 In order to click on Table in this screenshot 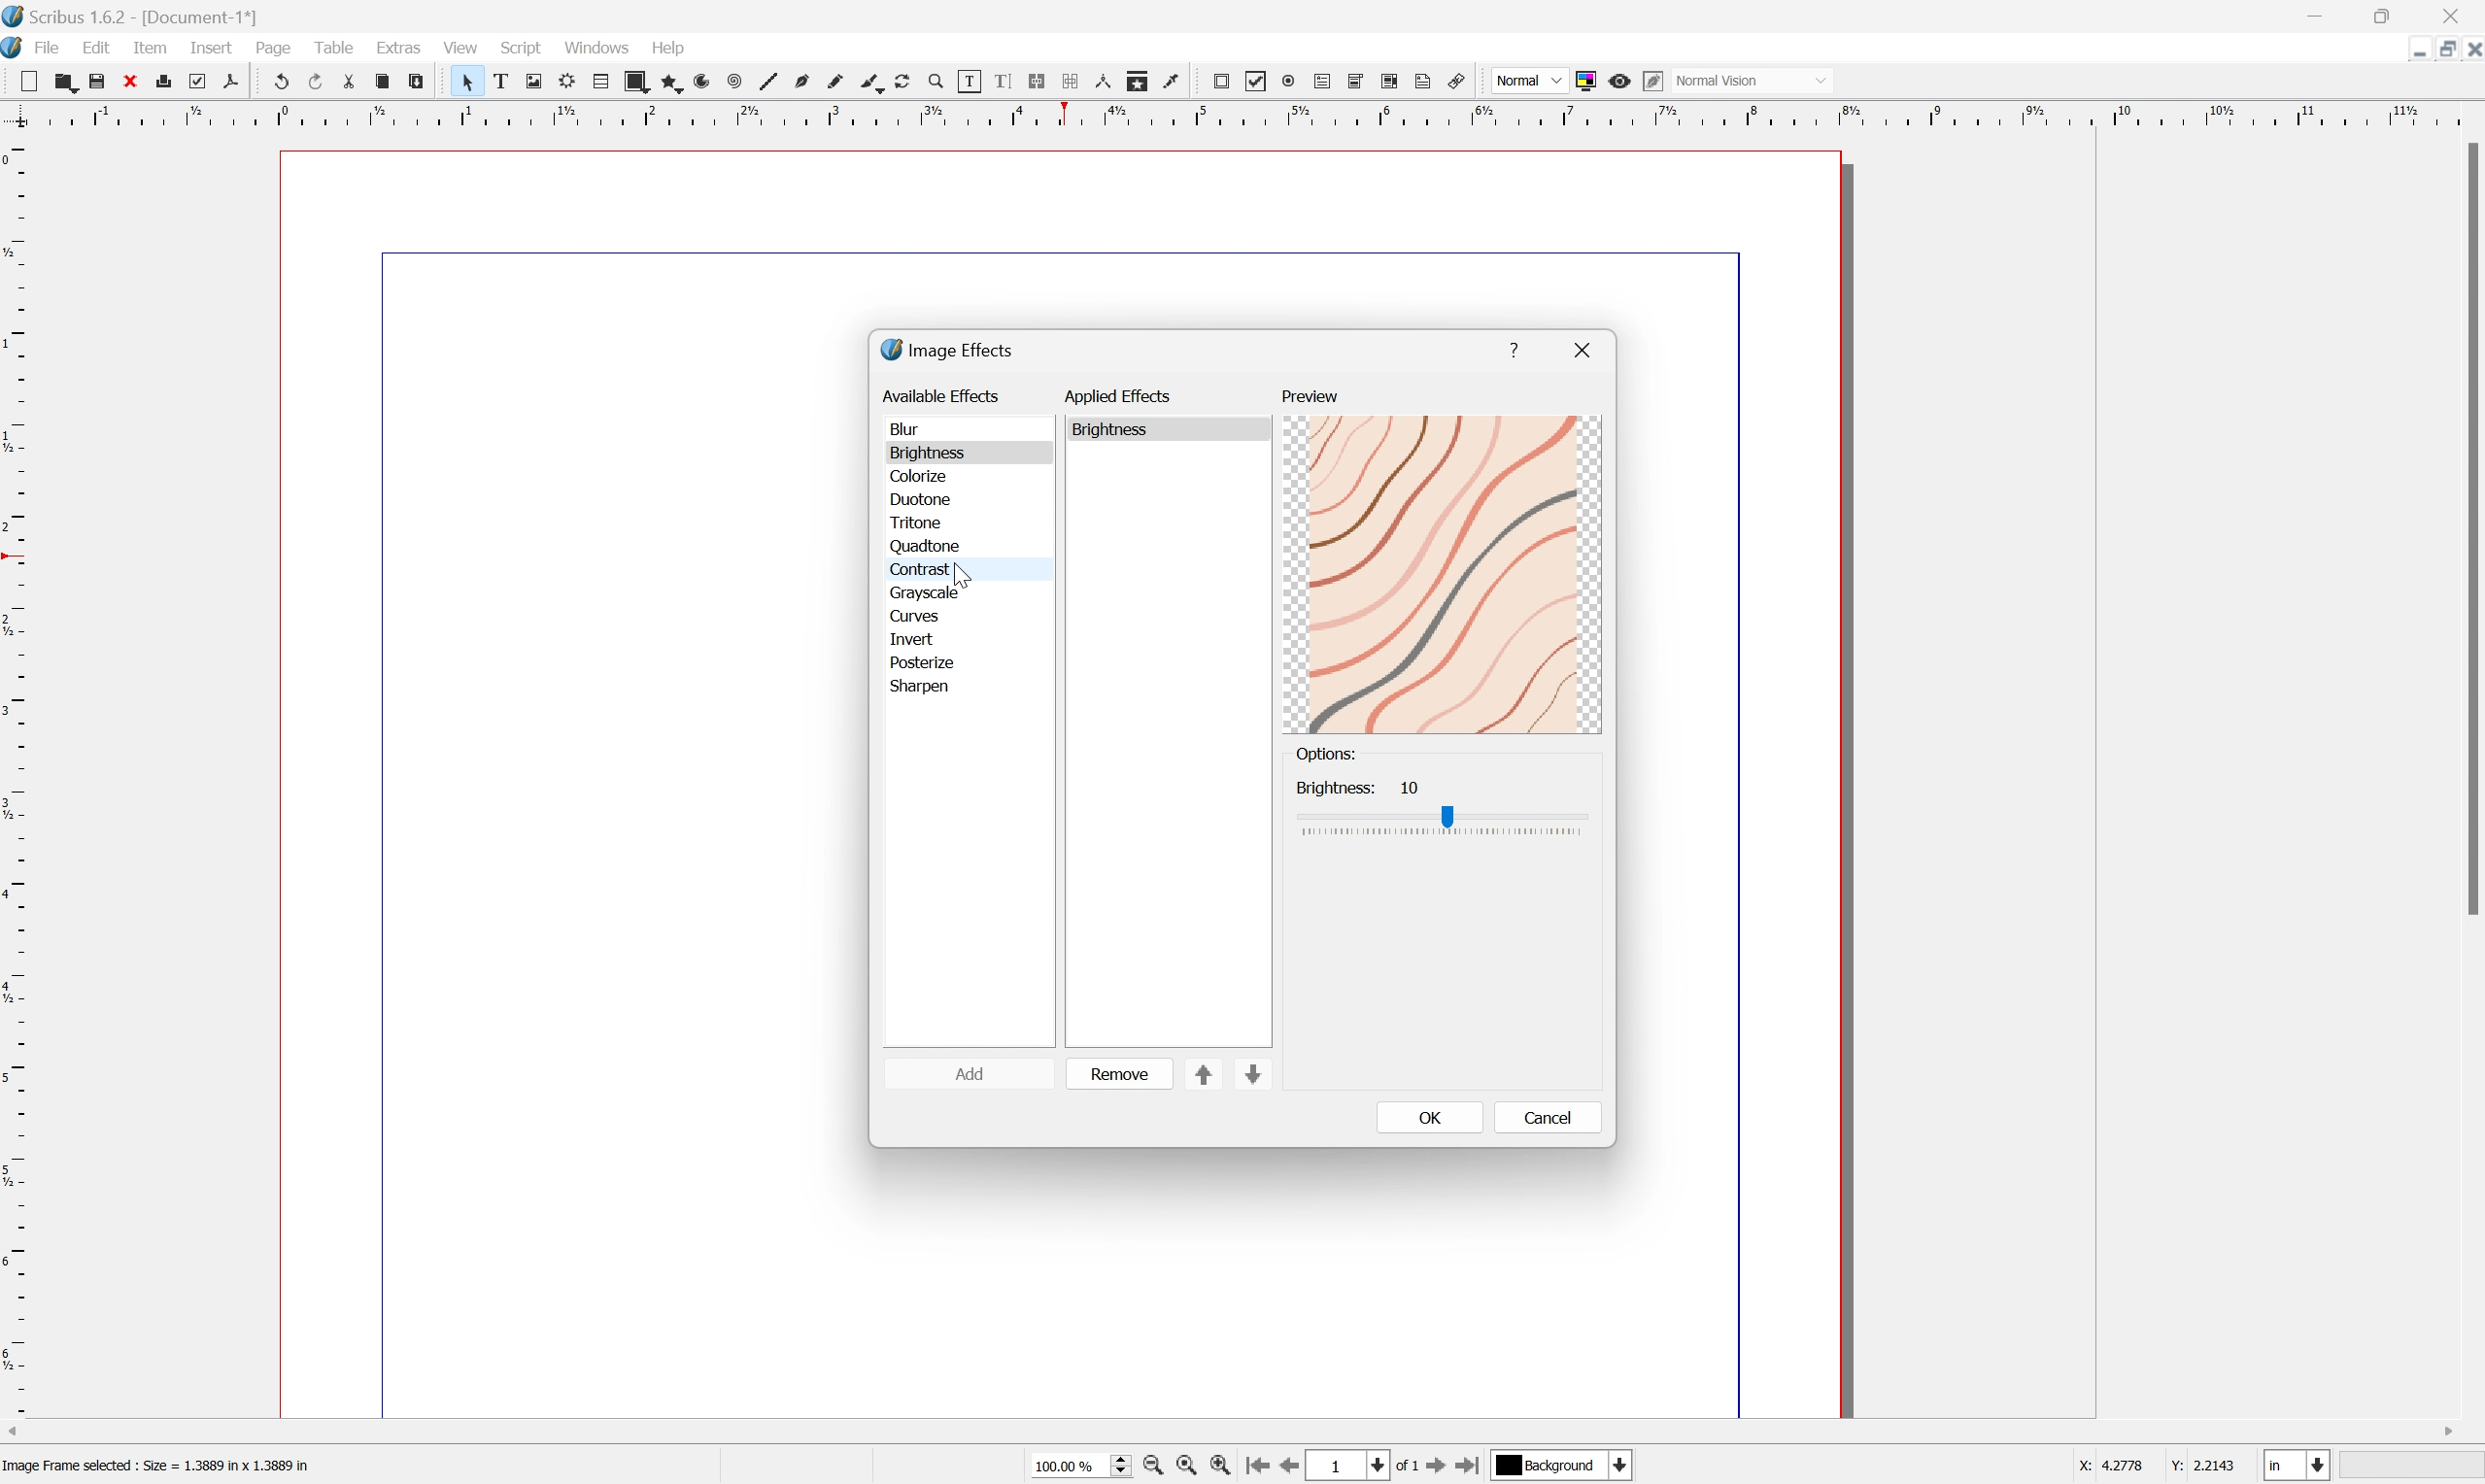, I will do `click(601, 81)`.